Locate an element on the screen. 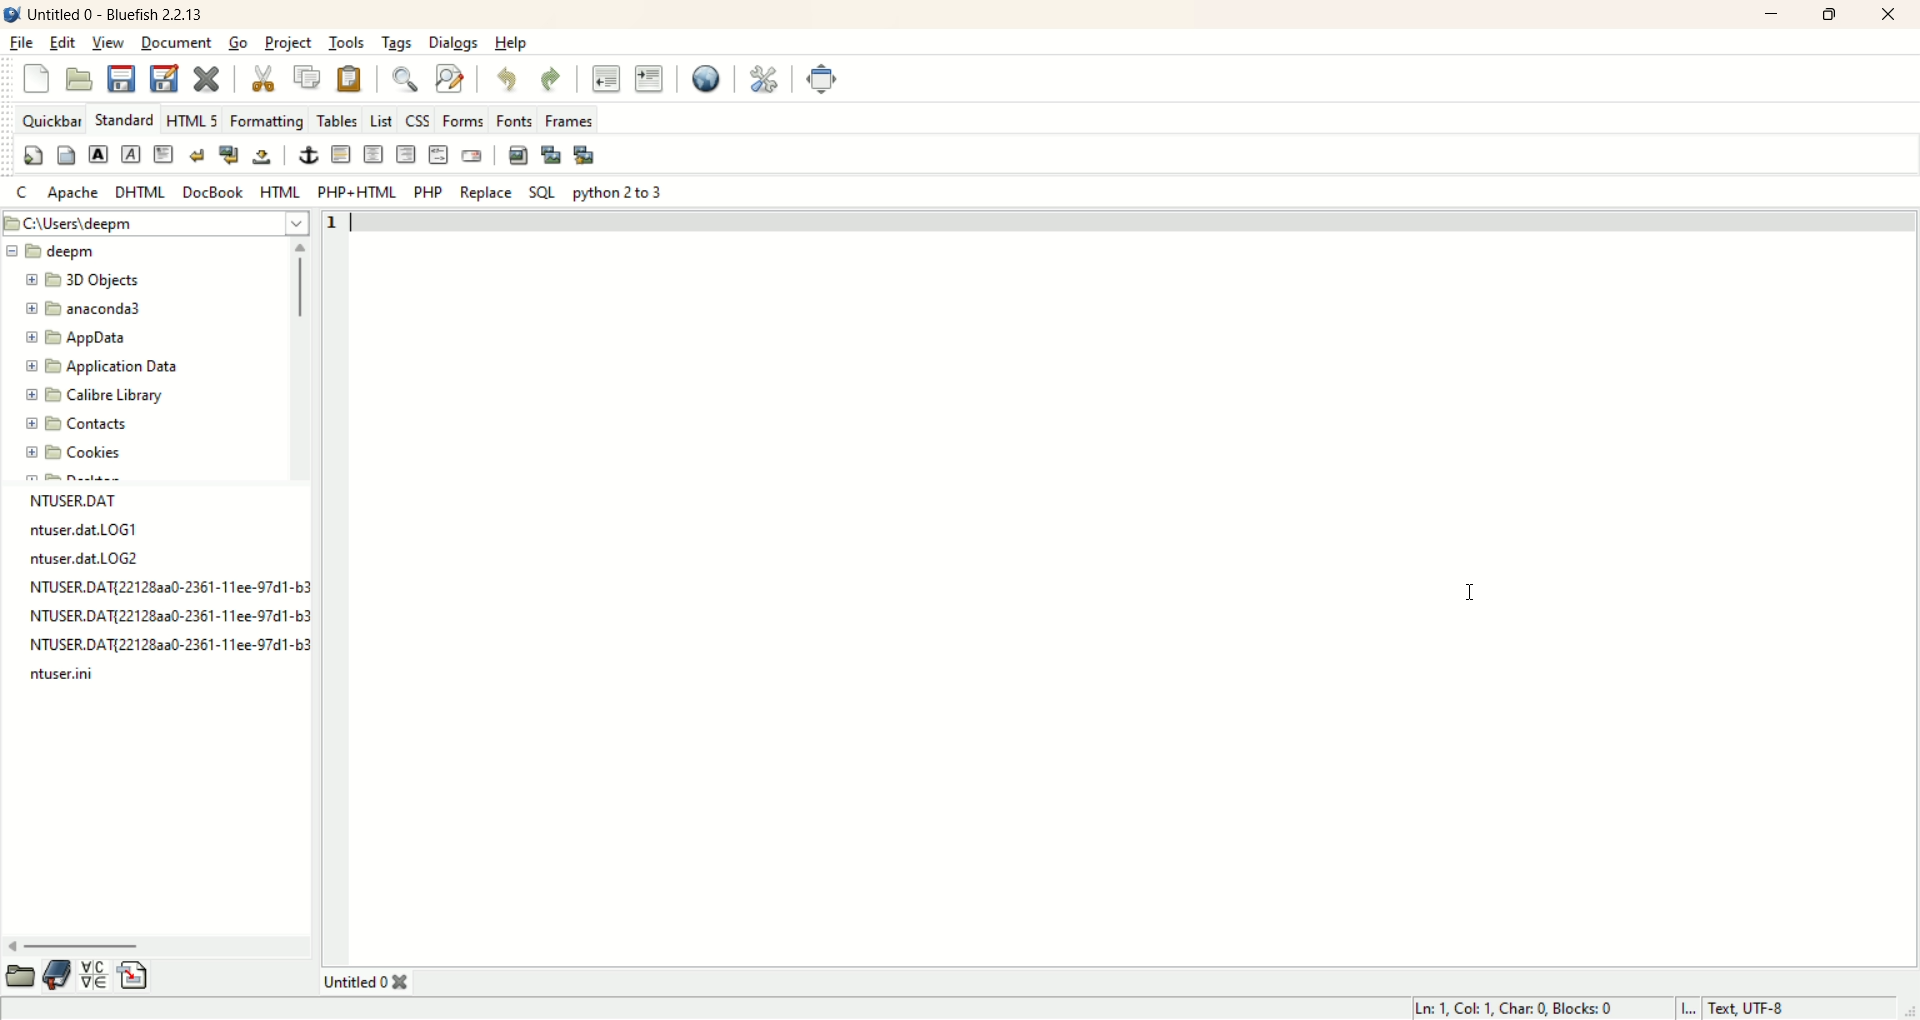 This screenshot has height=1020, width=1920. 3D objects is located at coordinates (83, 281).